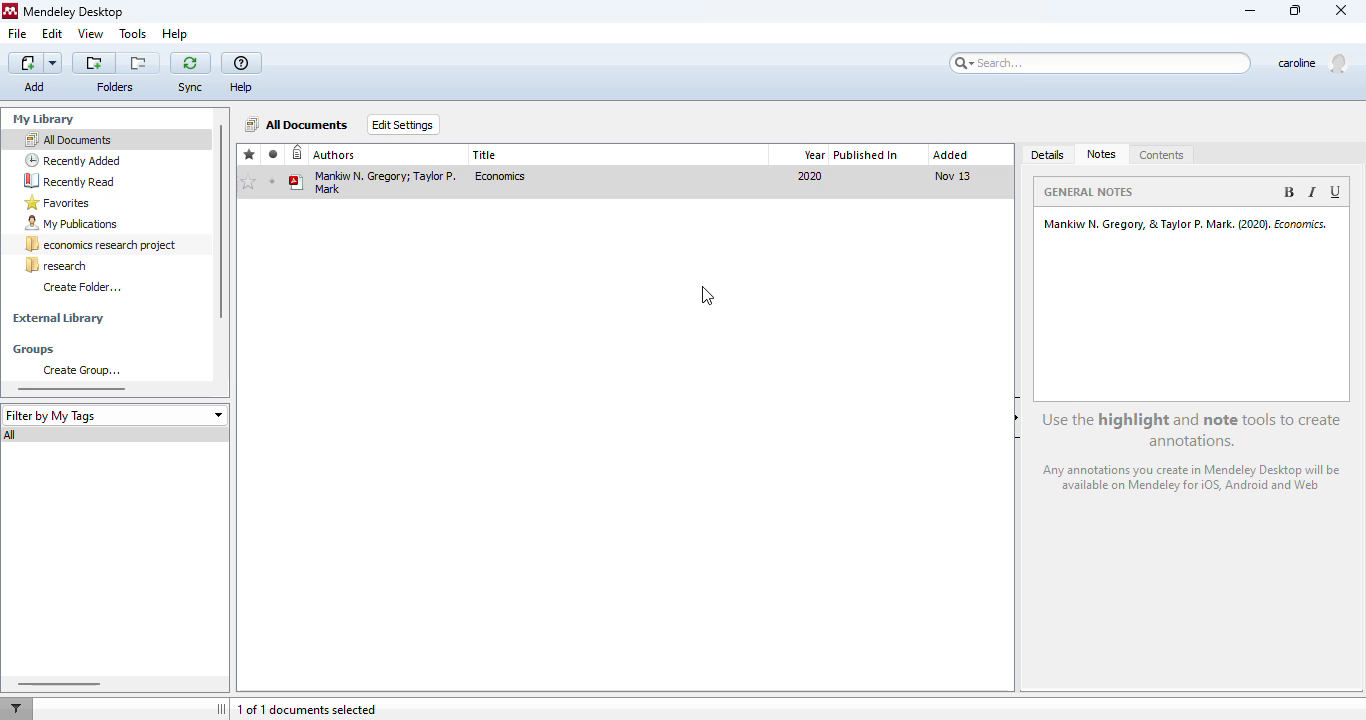 This screenshot has width=1366, height=720. What do you see at coordinates (1296, 10) in the screenshot?
I see `maximize` at bounding box center [1296, 10].